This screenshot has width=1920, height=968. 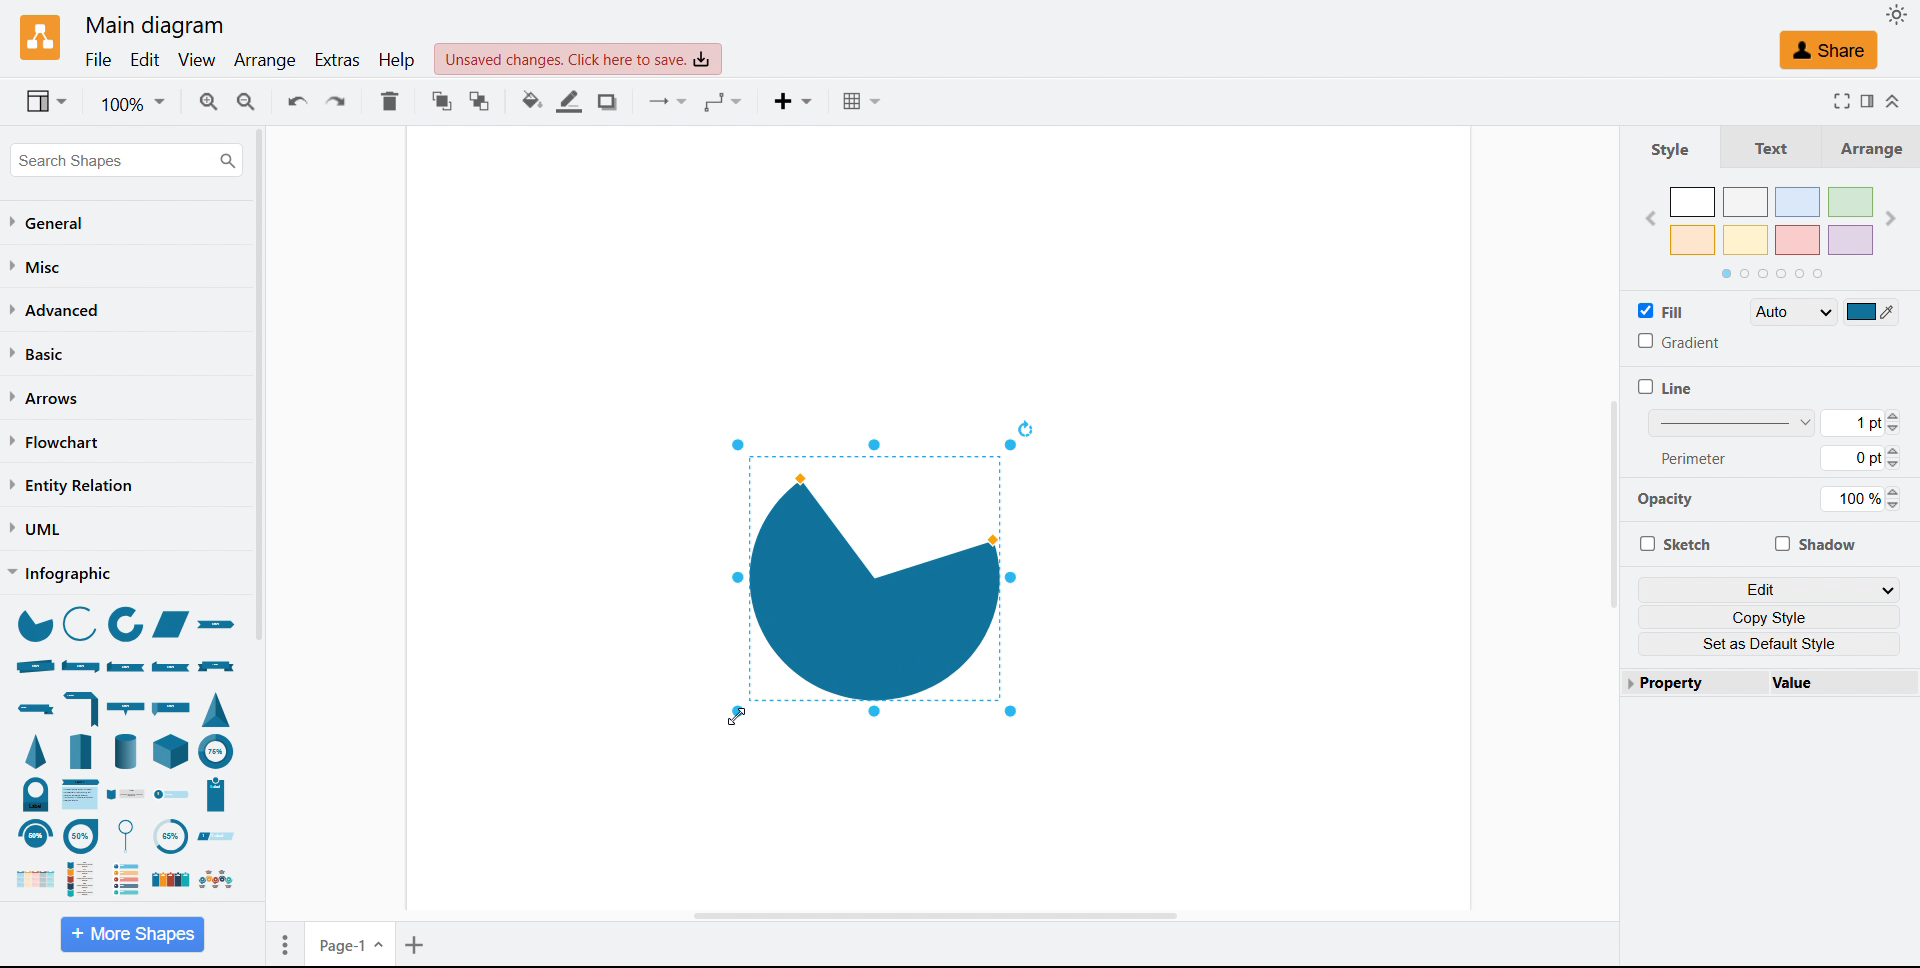 I want to click on banner single fold, so click(x=34, y=709).